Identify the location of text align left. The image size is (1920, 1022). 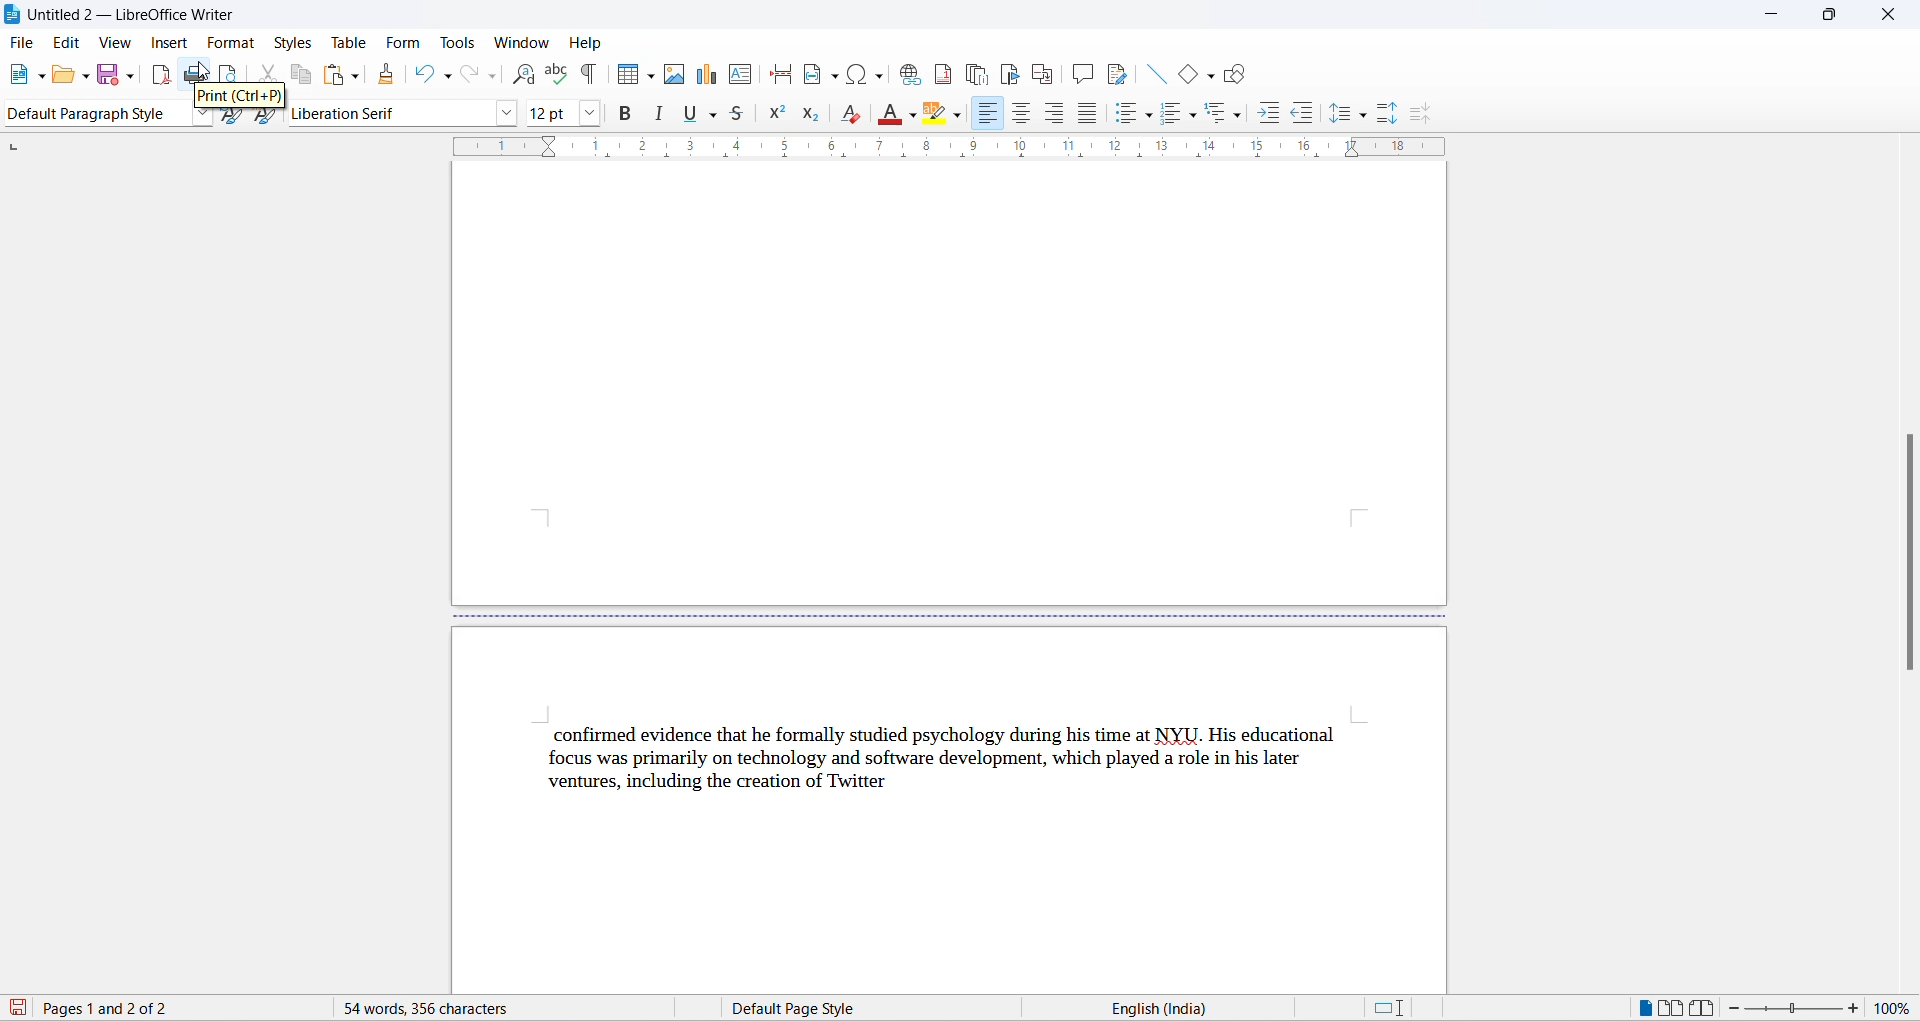
(992, 113).